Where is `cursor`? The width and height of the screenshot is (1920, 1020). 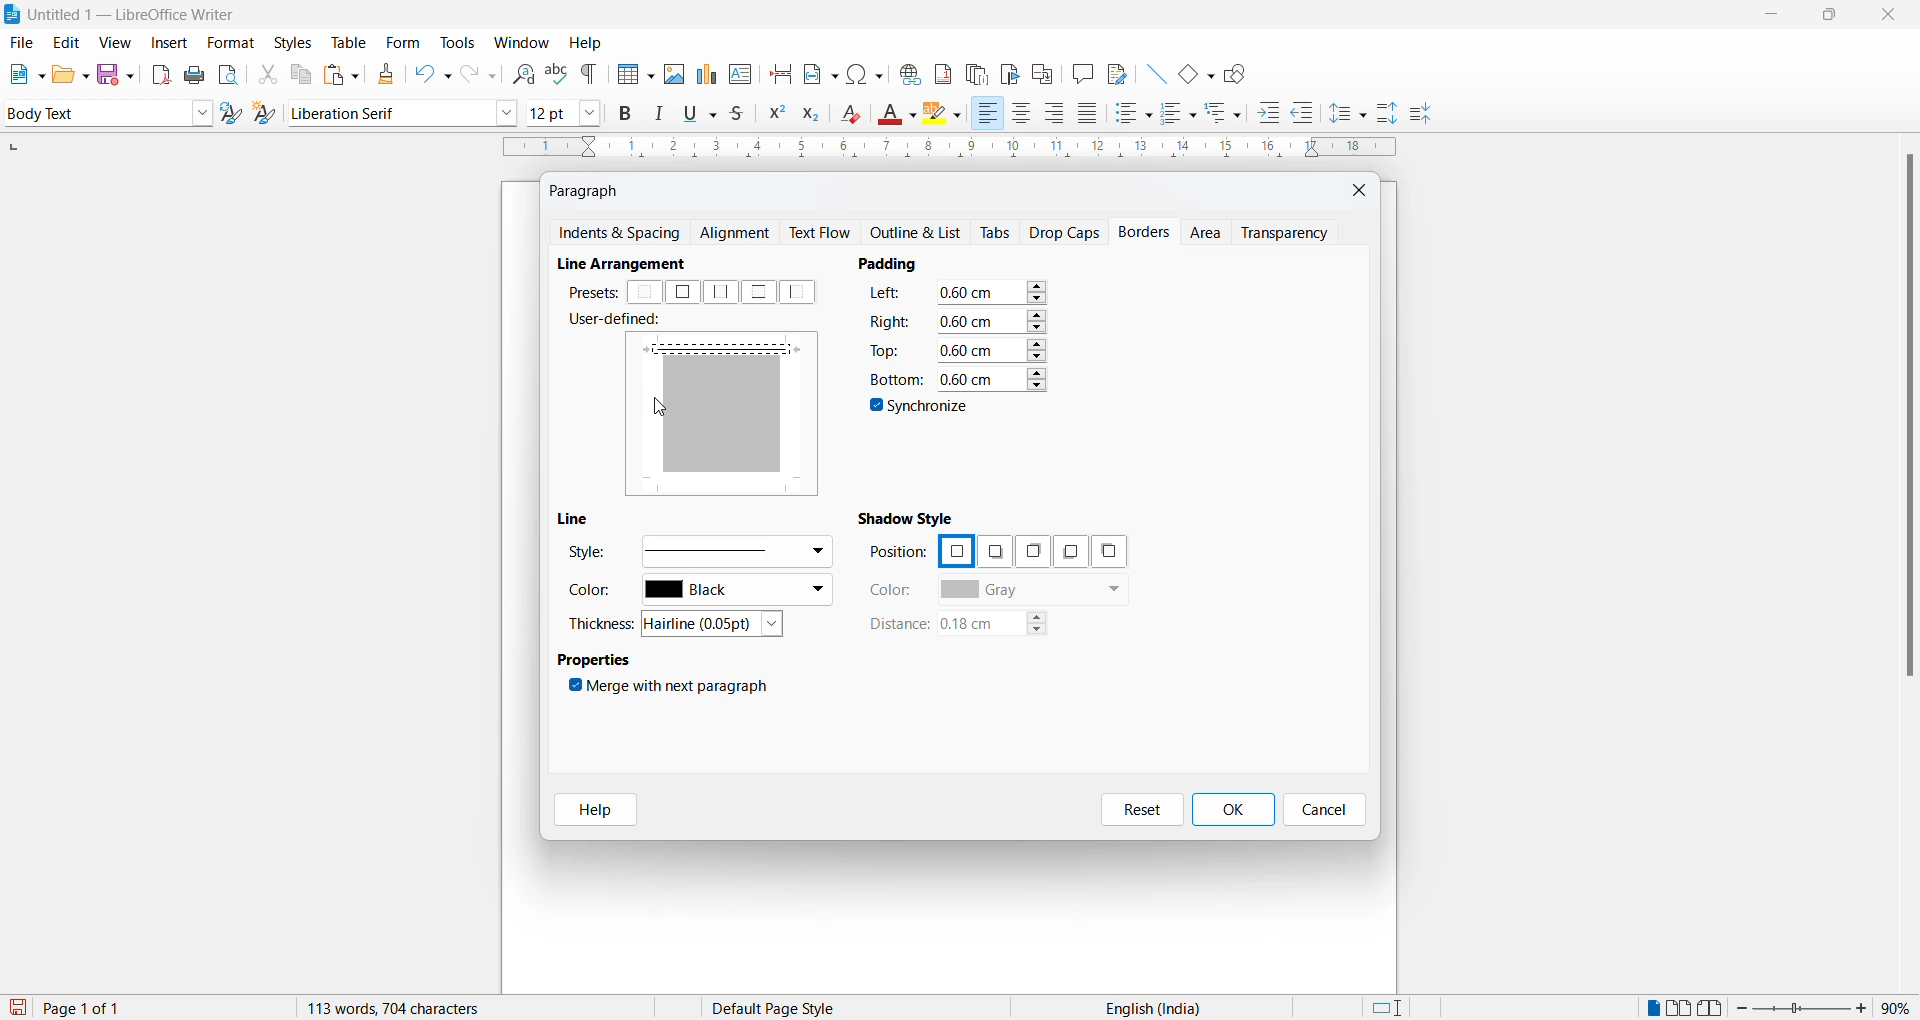
cursor is located at coordinates (661, 408).